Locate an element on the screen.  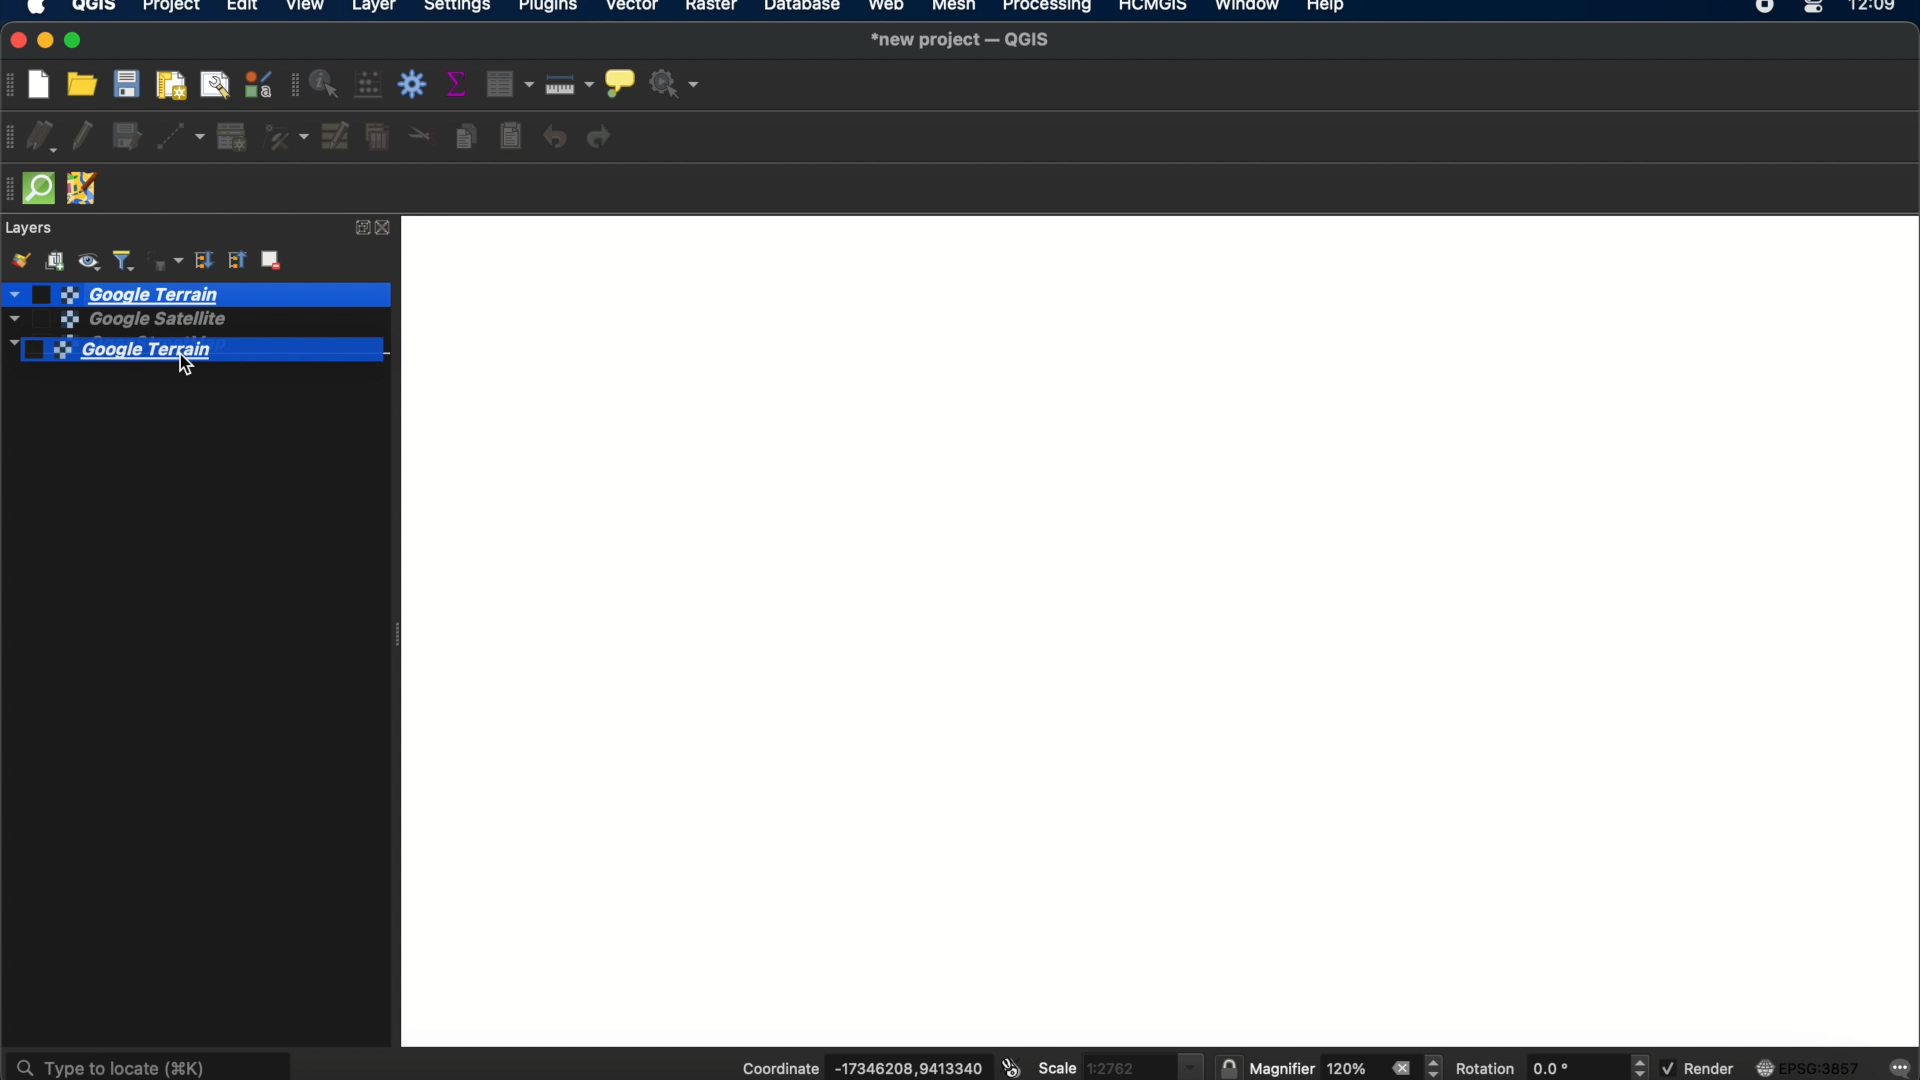
copy features is located at coordinates (465, 136).